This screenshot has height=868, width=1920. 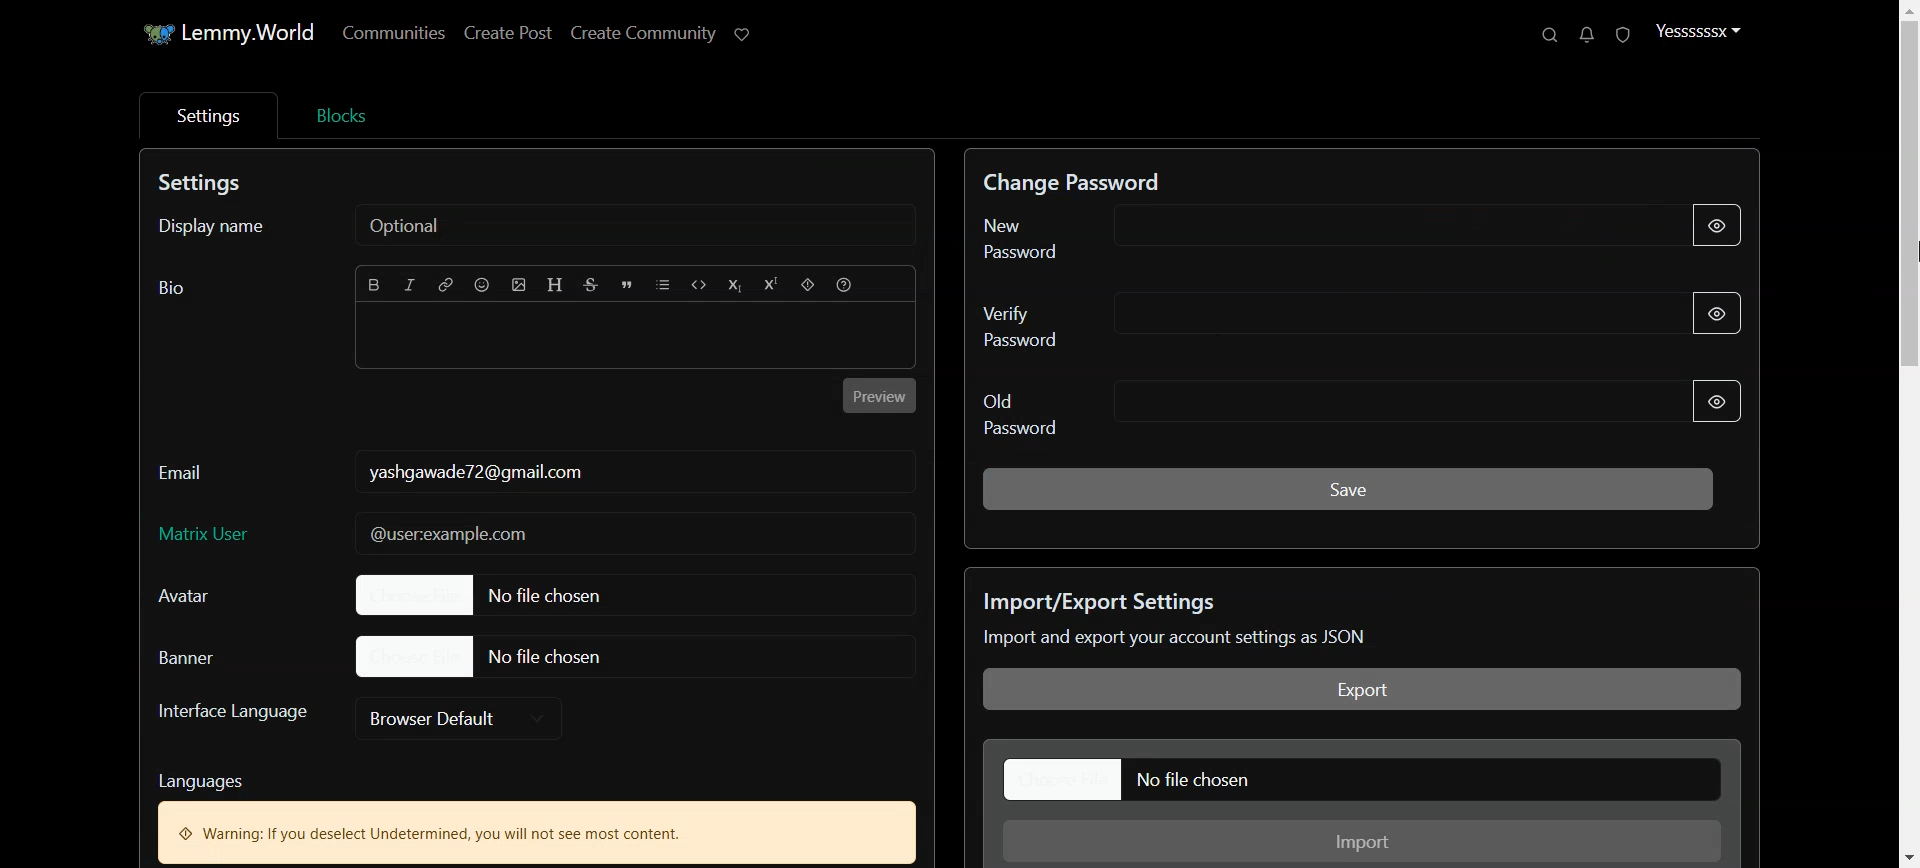 I want to click on Interface Language, so click(x=228, y=711).